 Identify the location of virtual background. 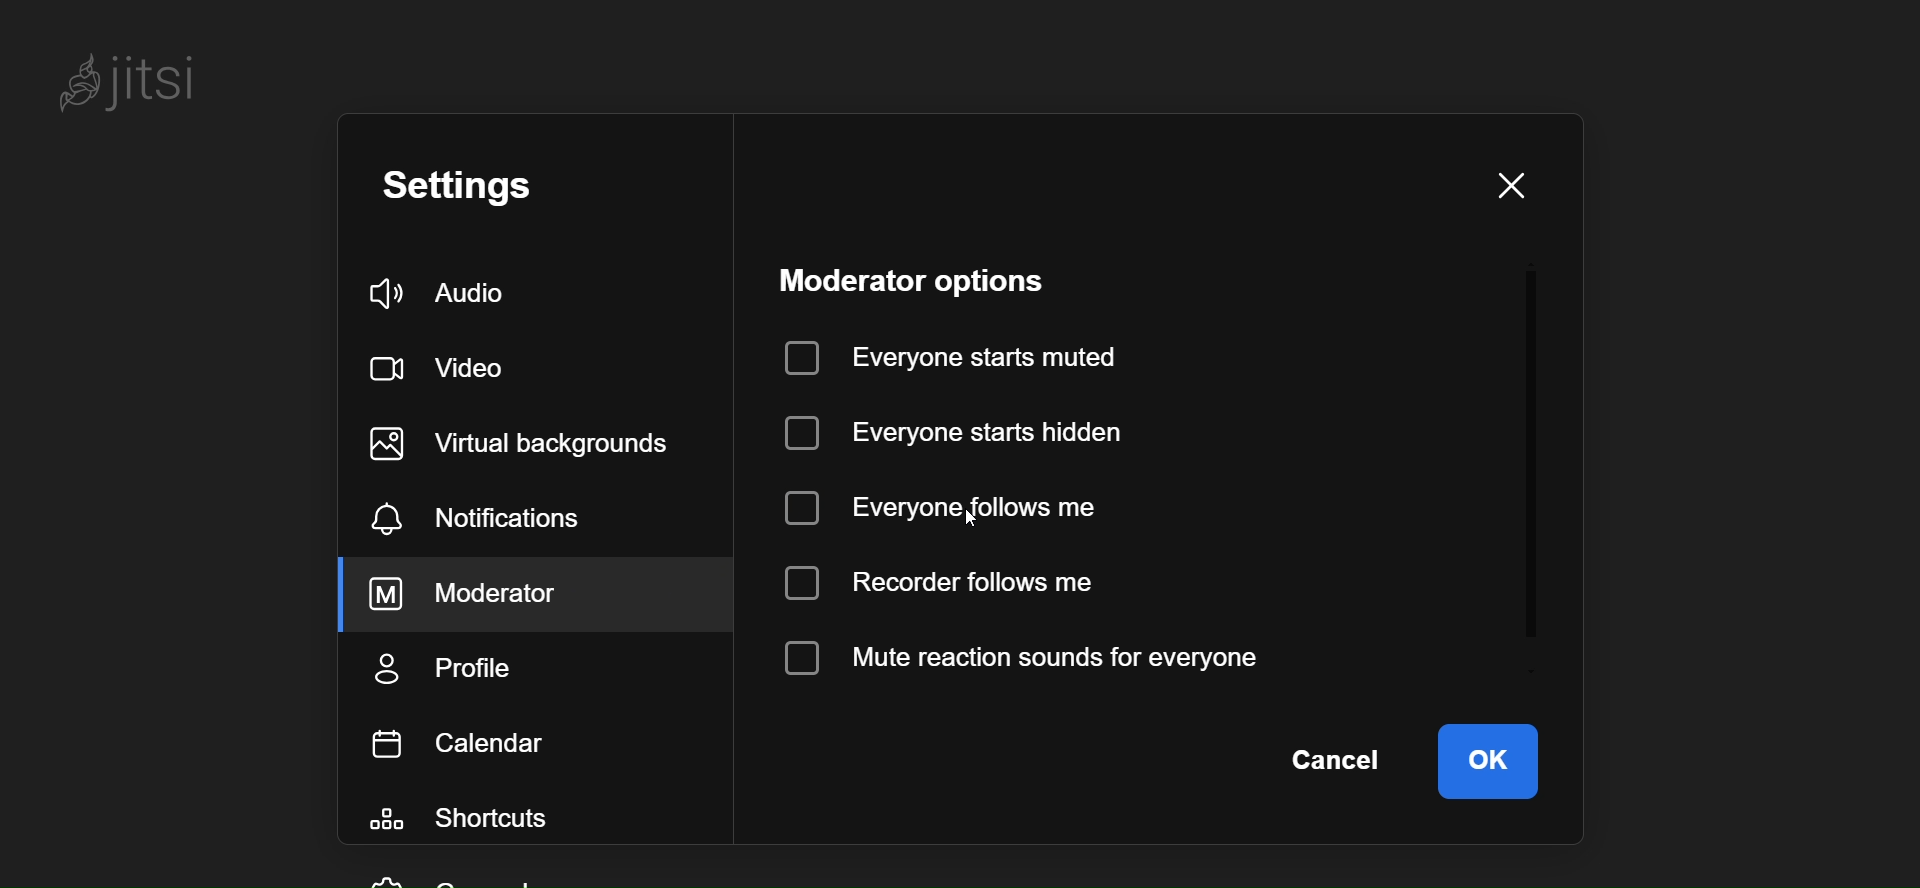
(535, 443).